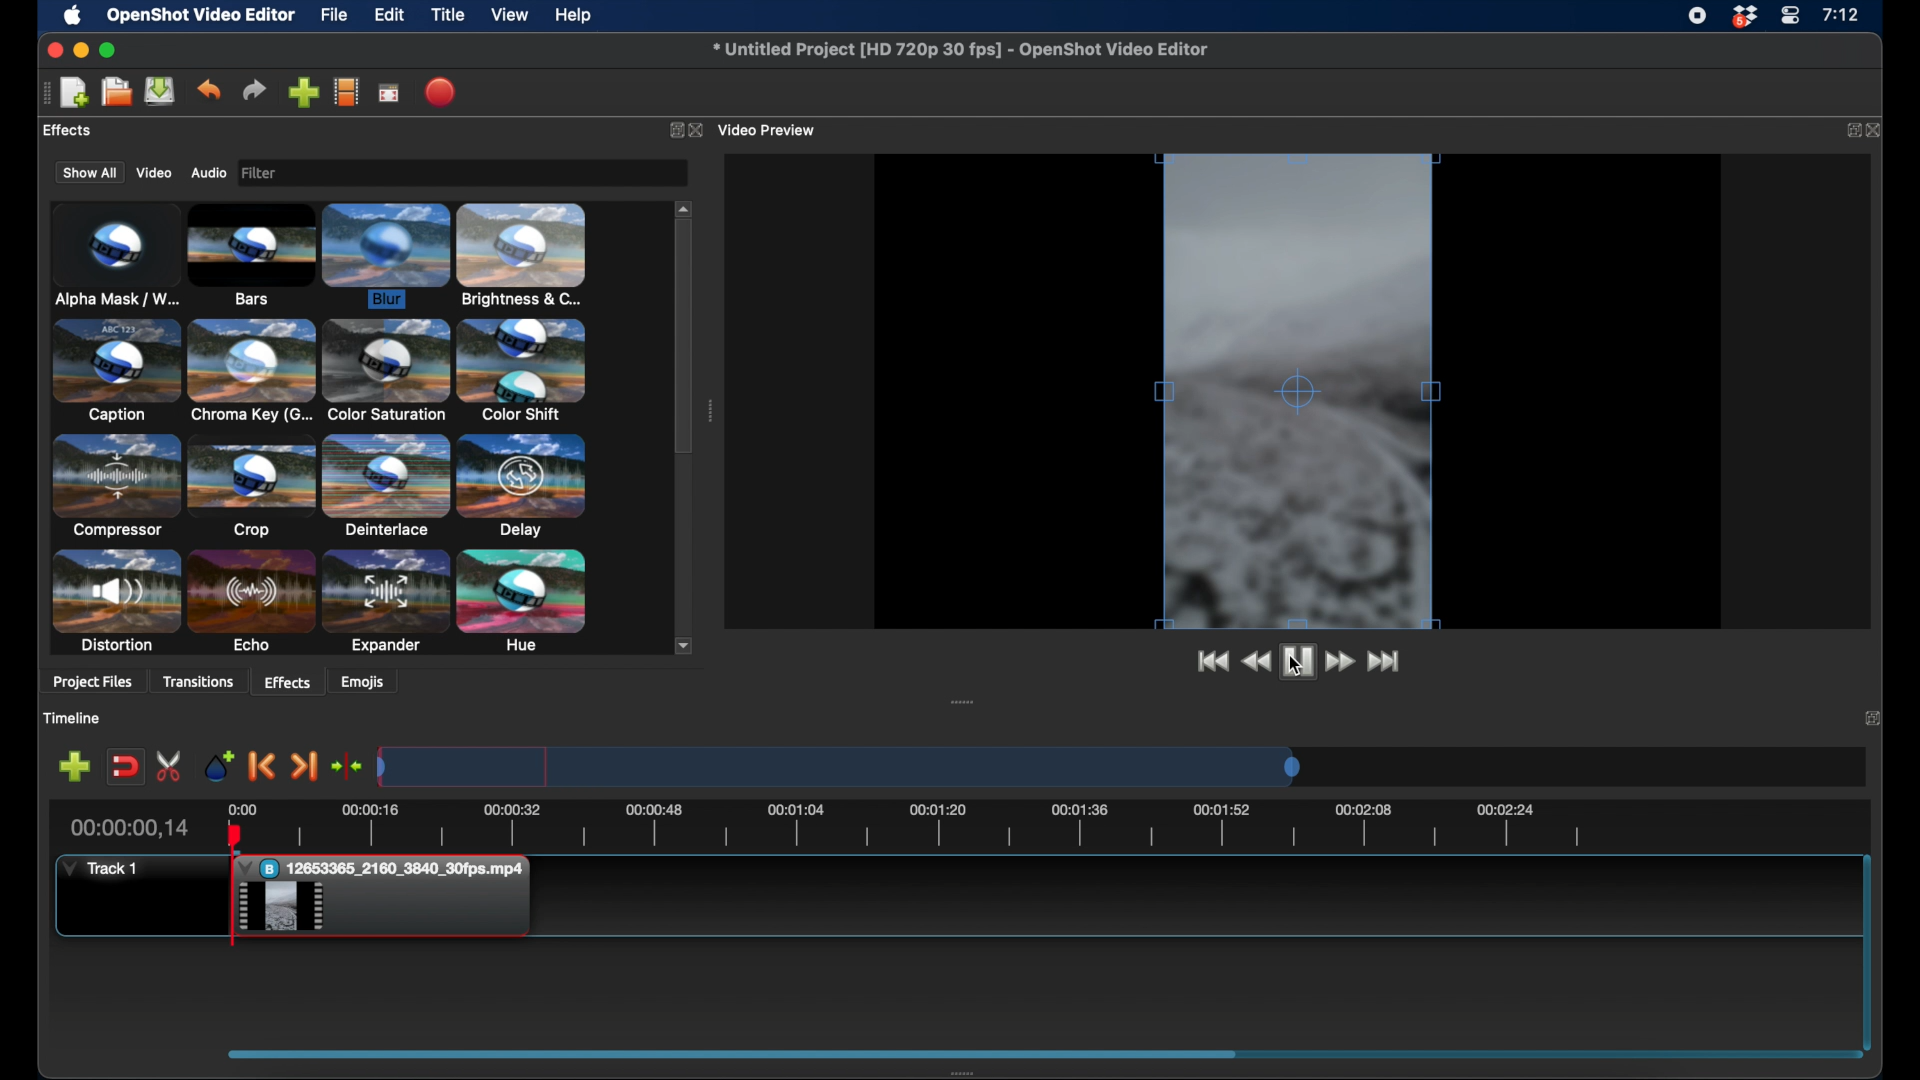 This screenshot has height=1080, width=1920. I want to click on enable razor, so click(170, 765).